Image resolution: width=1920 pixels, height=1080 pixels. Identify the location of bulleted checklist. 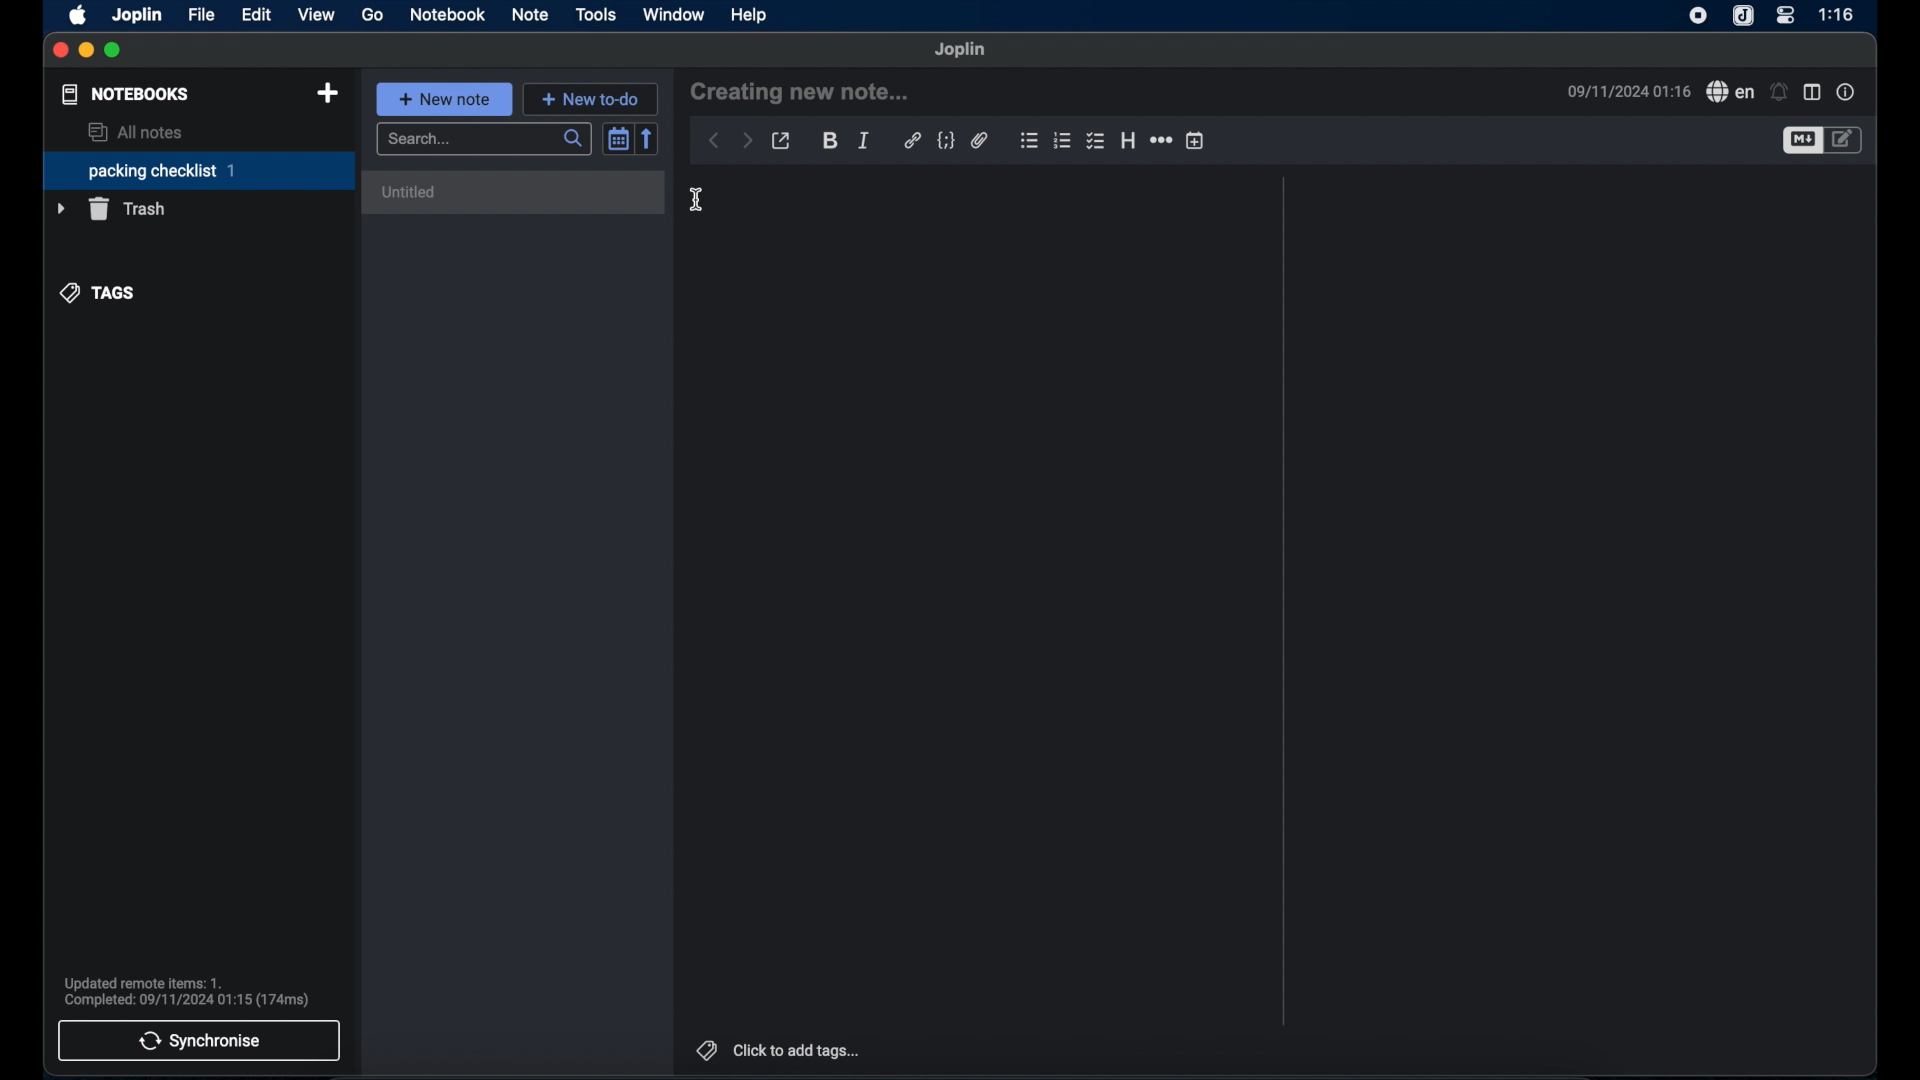
(1029, 142).